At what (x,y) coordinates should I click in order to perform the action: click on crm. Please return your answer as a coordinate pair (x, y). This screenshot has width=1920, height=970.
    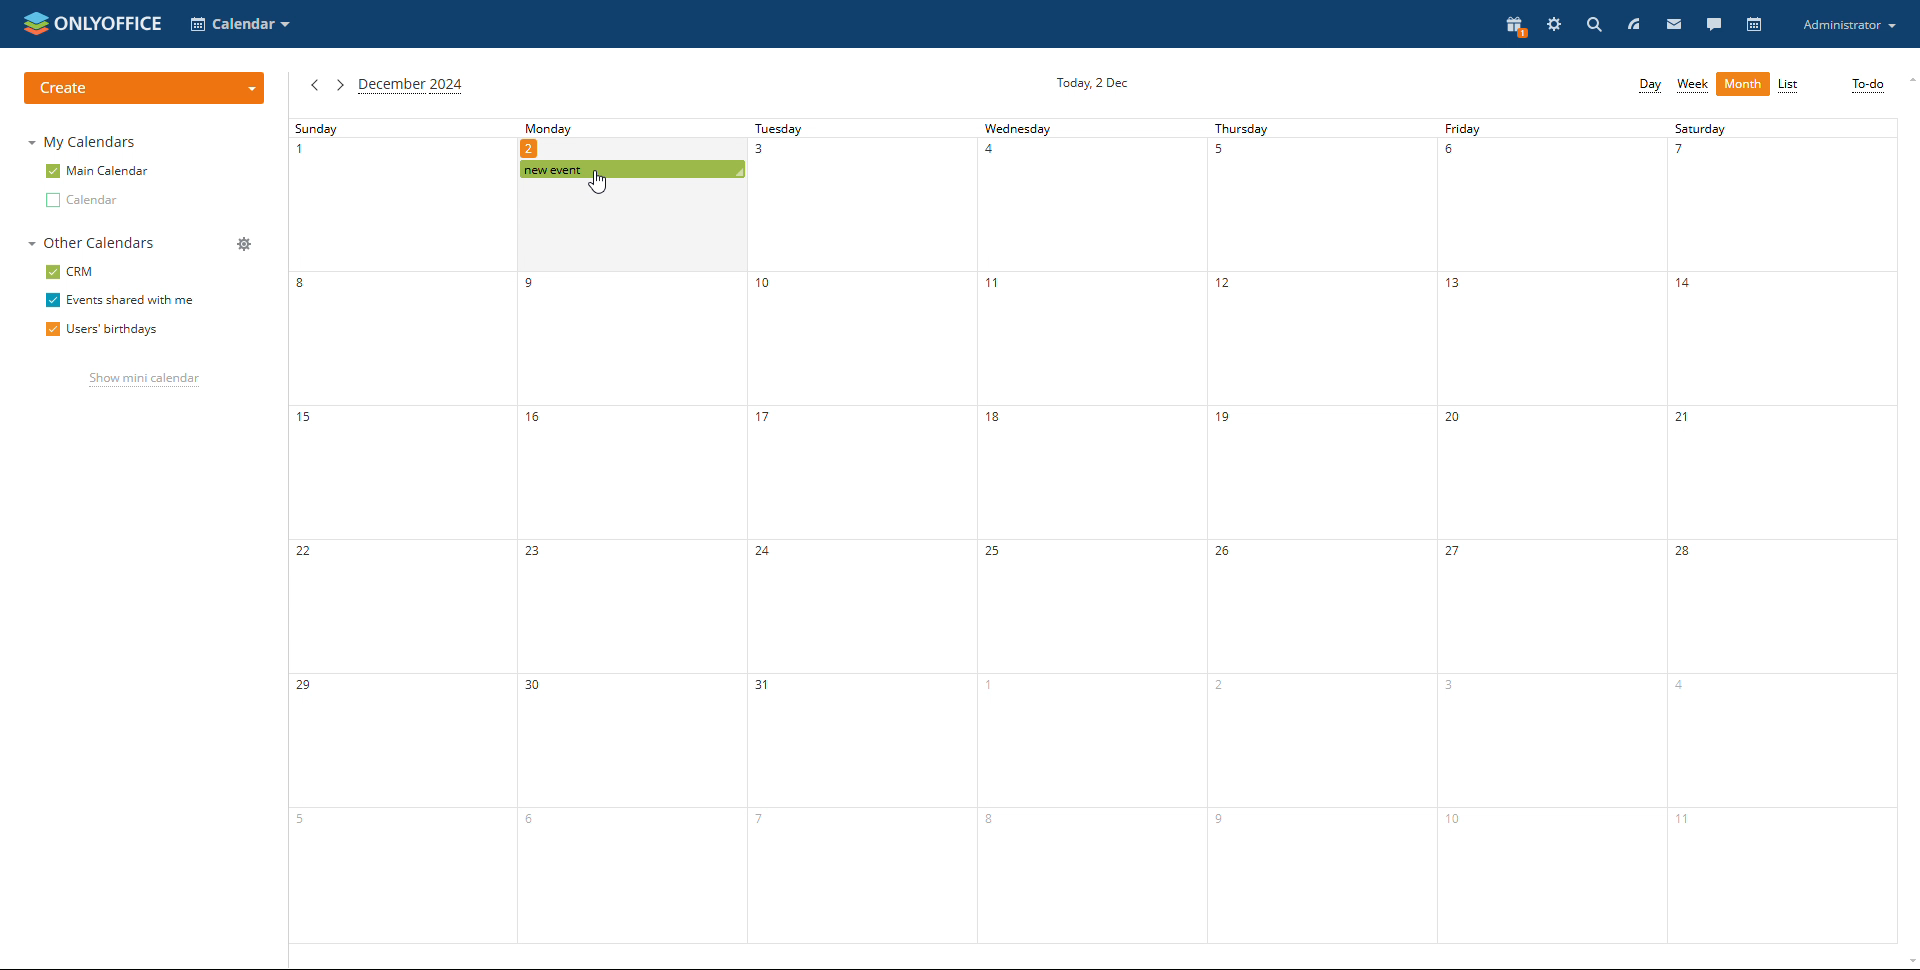
    Looking at the image, I should click on (67, 271).